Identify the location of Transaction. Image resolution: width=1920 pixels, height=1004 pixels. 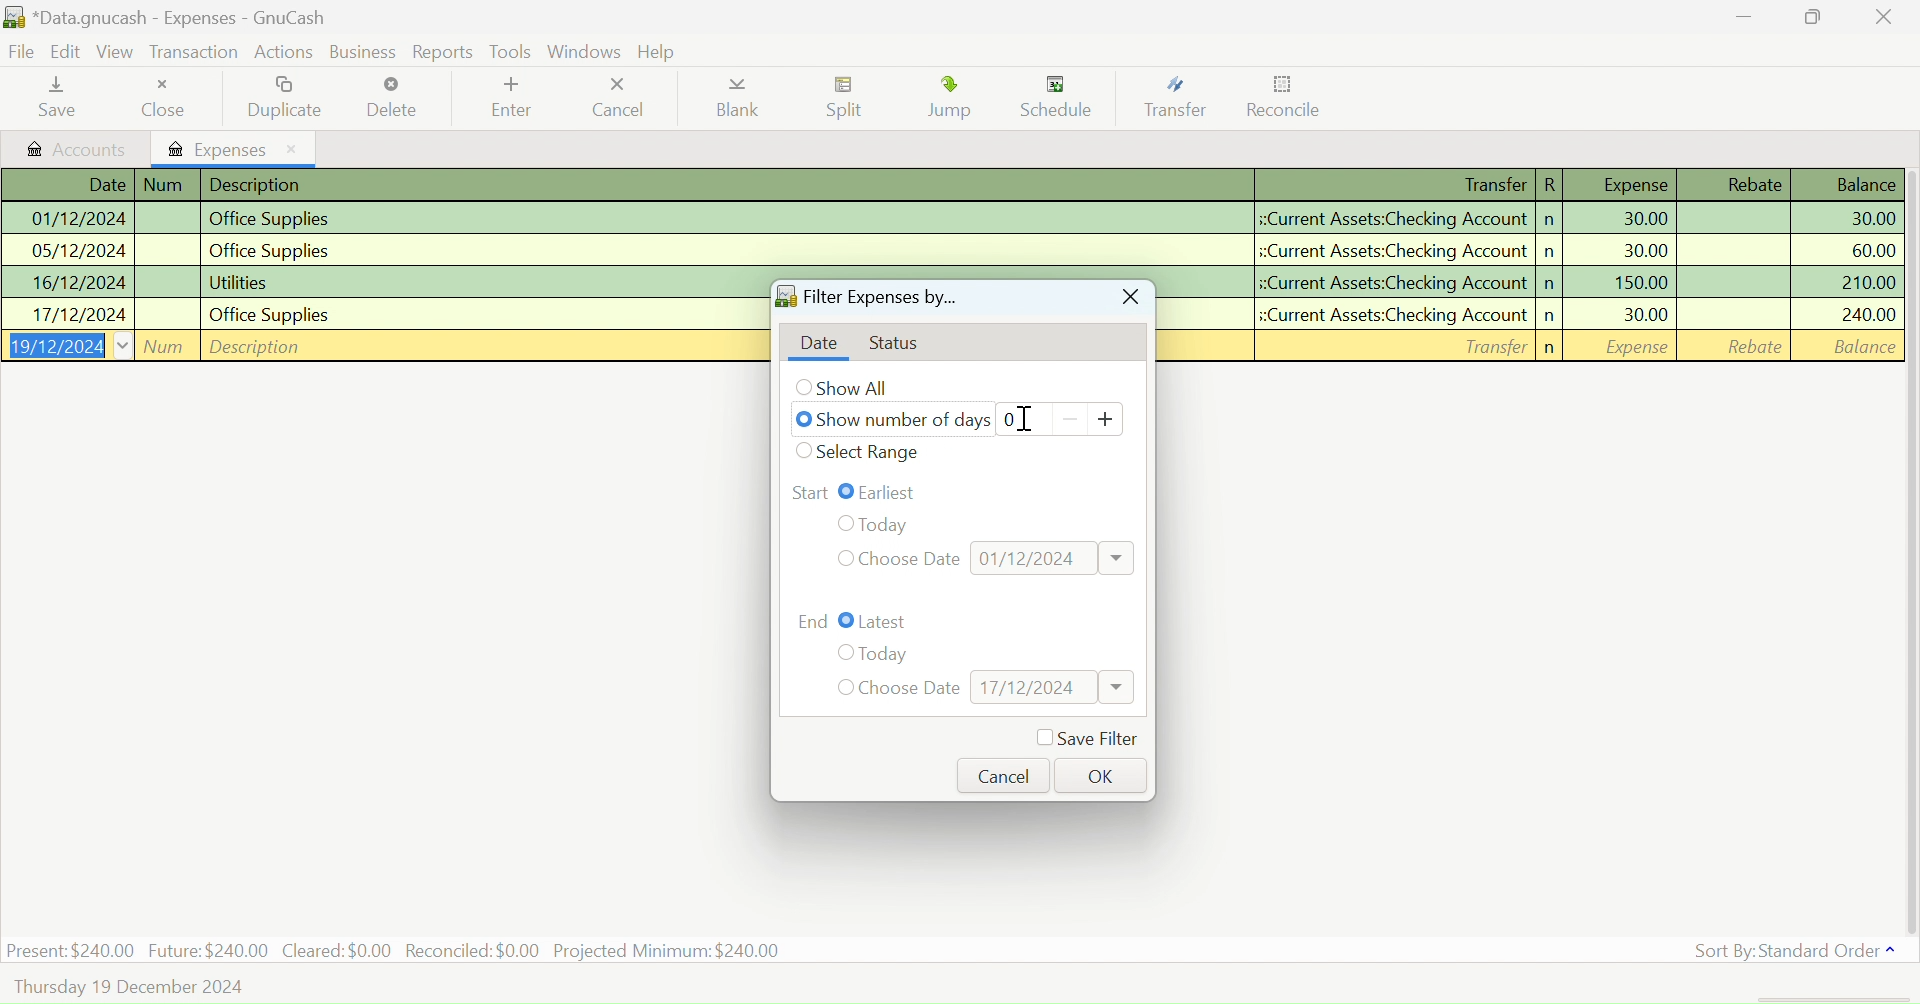
(193, 53).